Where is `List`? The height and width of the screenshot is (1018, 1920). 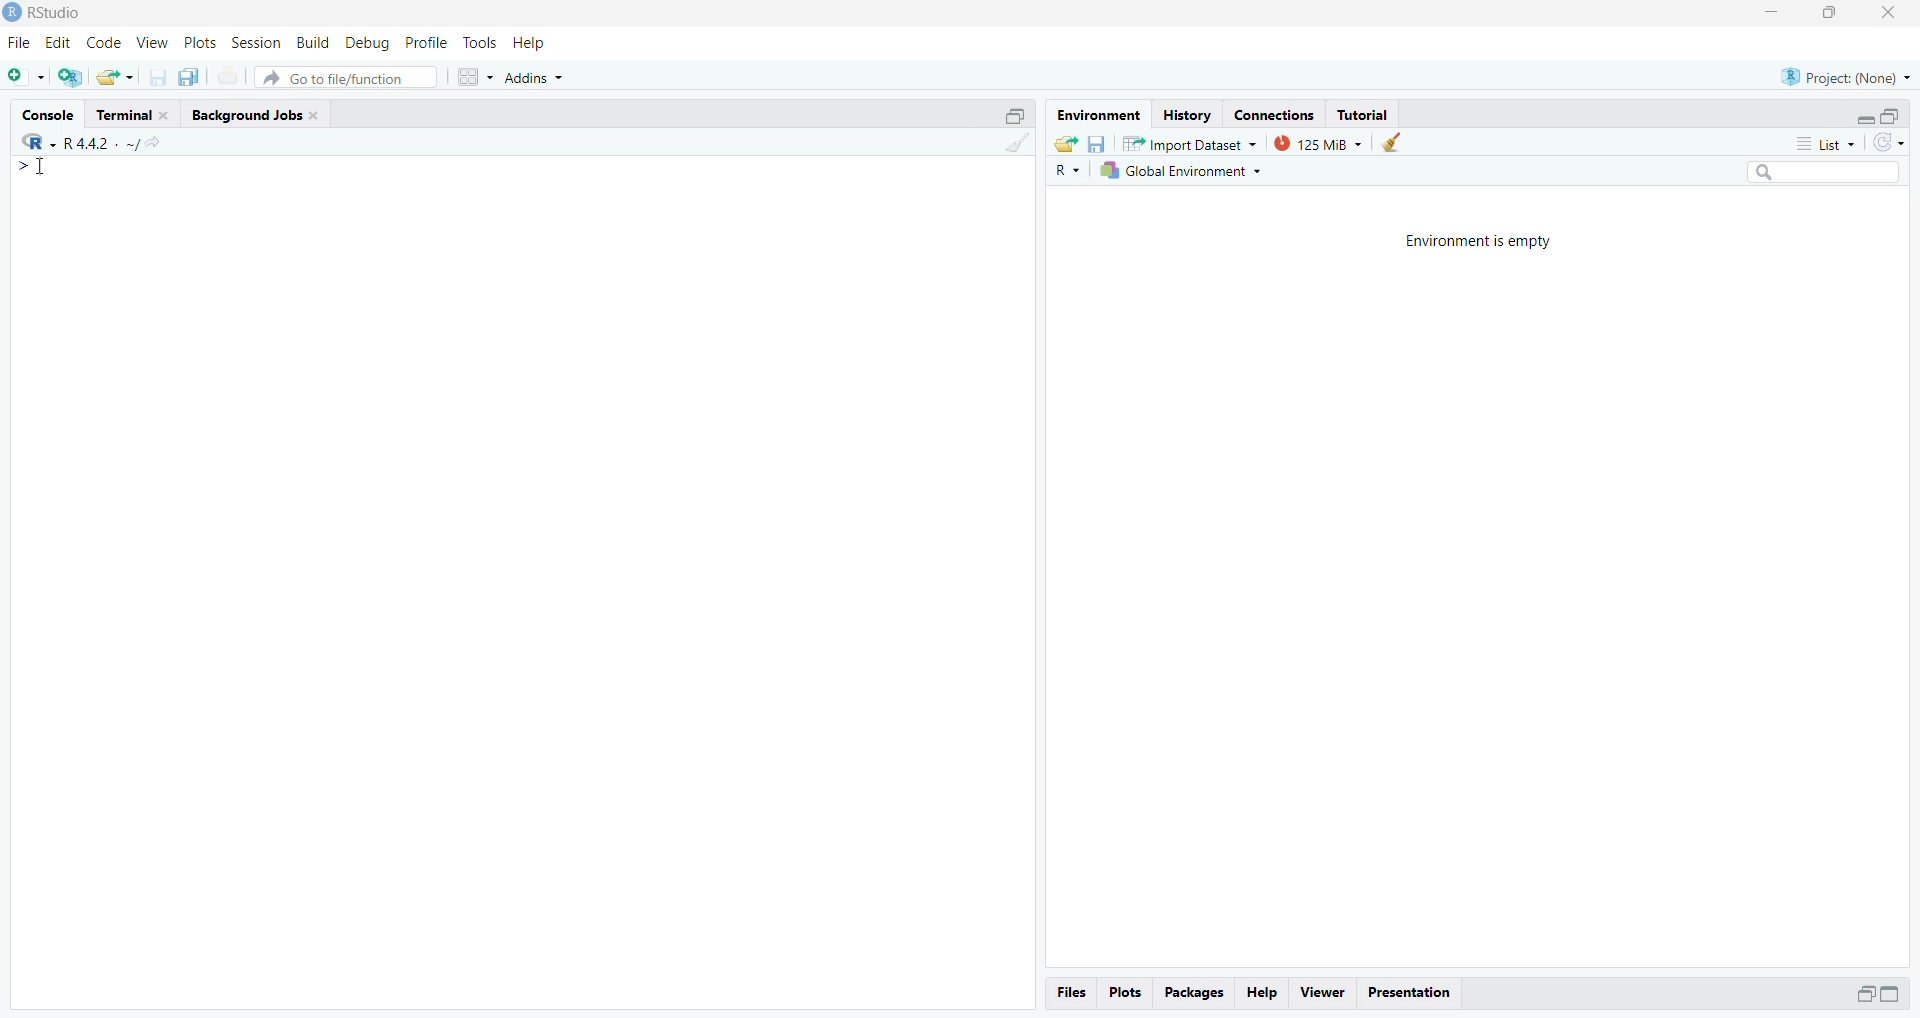 List is located at coordinates (1825, 142).